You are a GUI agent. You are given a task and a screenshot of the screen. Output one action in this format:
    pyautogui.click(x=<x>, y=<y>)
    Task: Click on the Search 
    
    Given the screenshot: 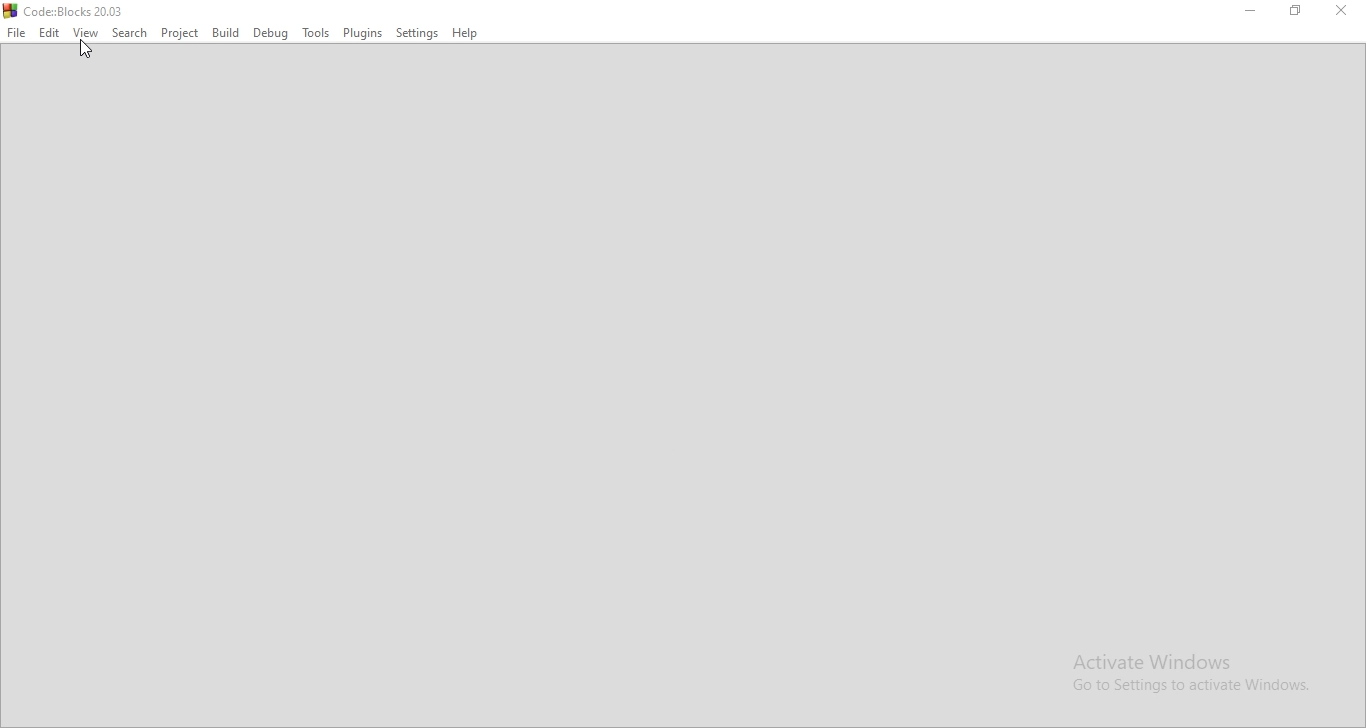 What is the action you would take?
    pyautogui.click(x=131, y=31)
    